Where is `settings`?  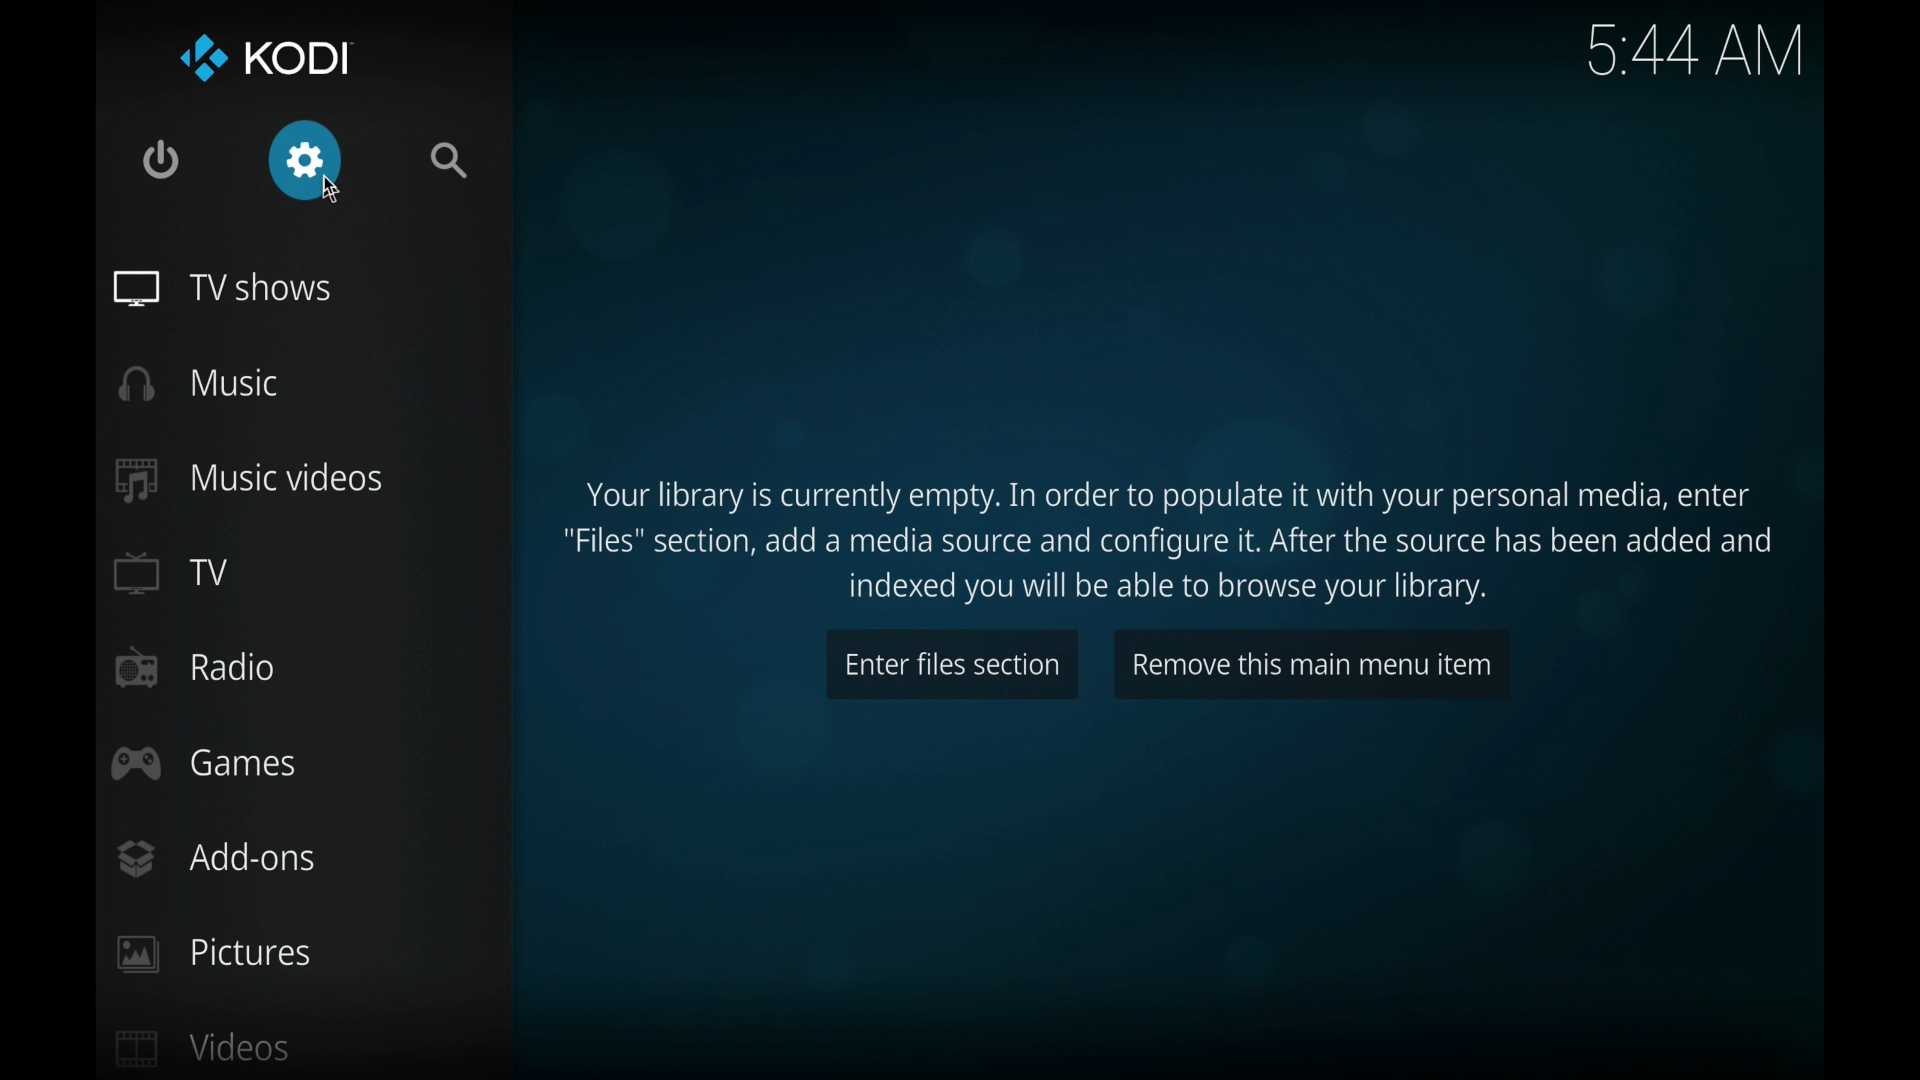
settings is located at coordinates (305, 160).